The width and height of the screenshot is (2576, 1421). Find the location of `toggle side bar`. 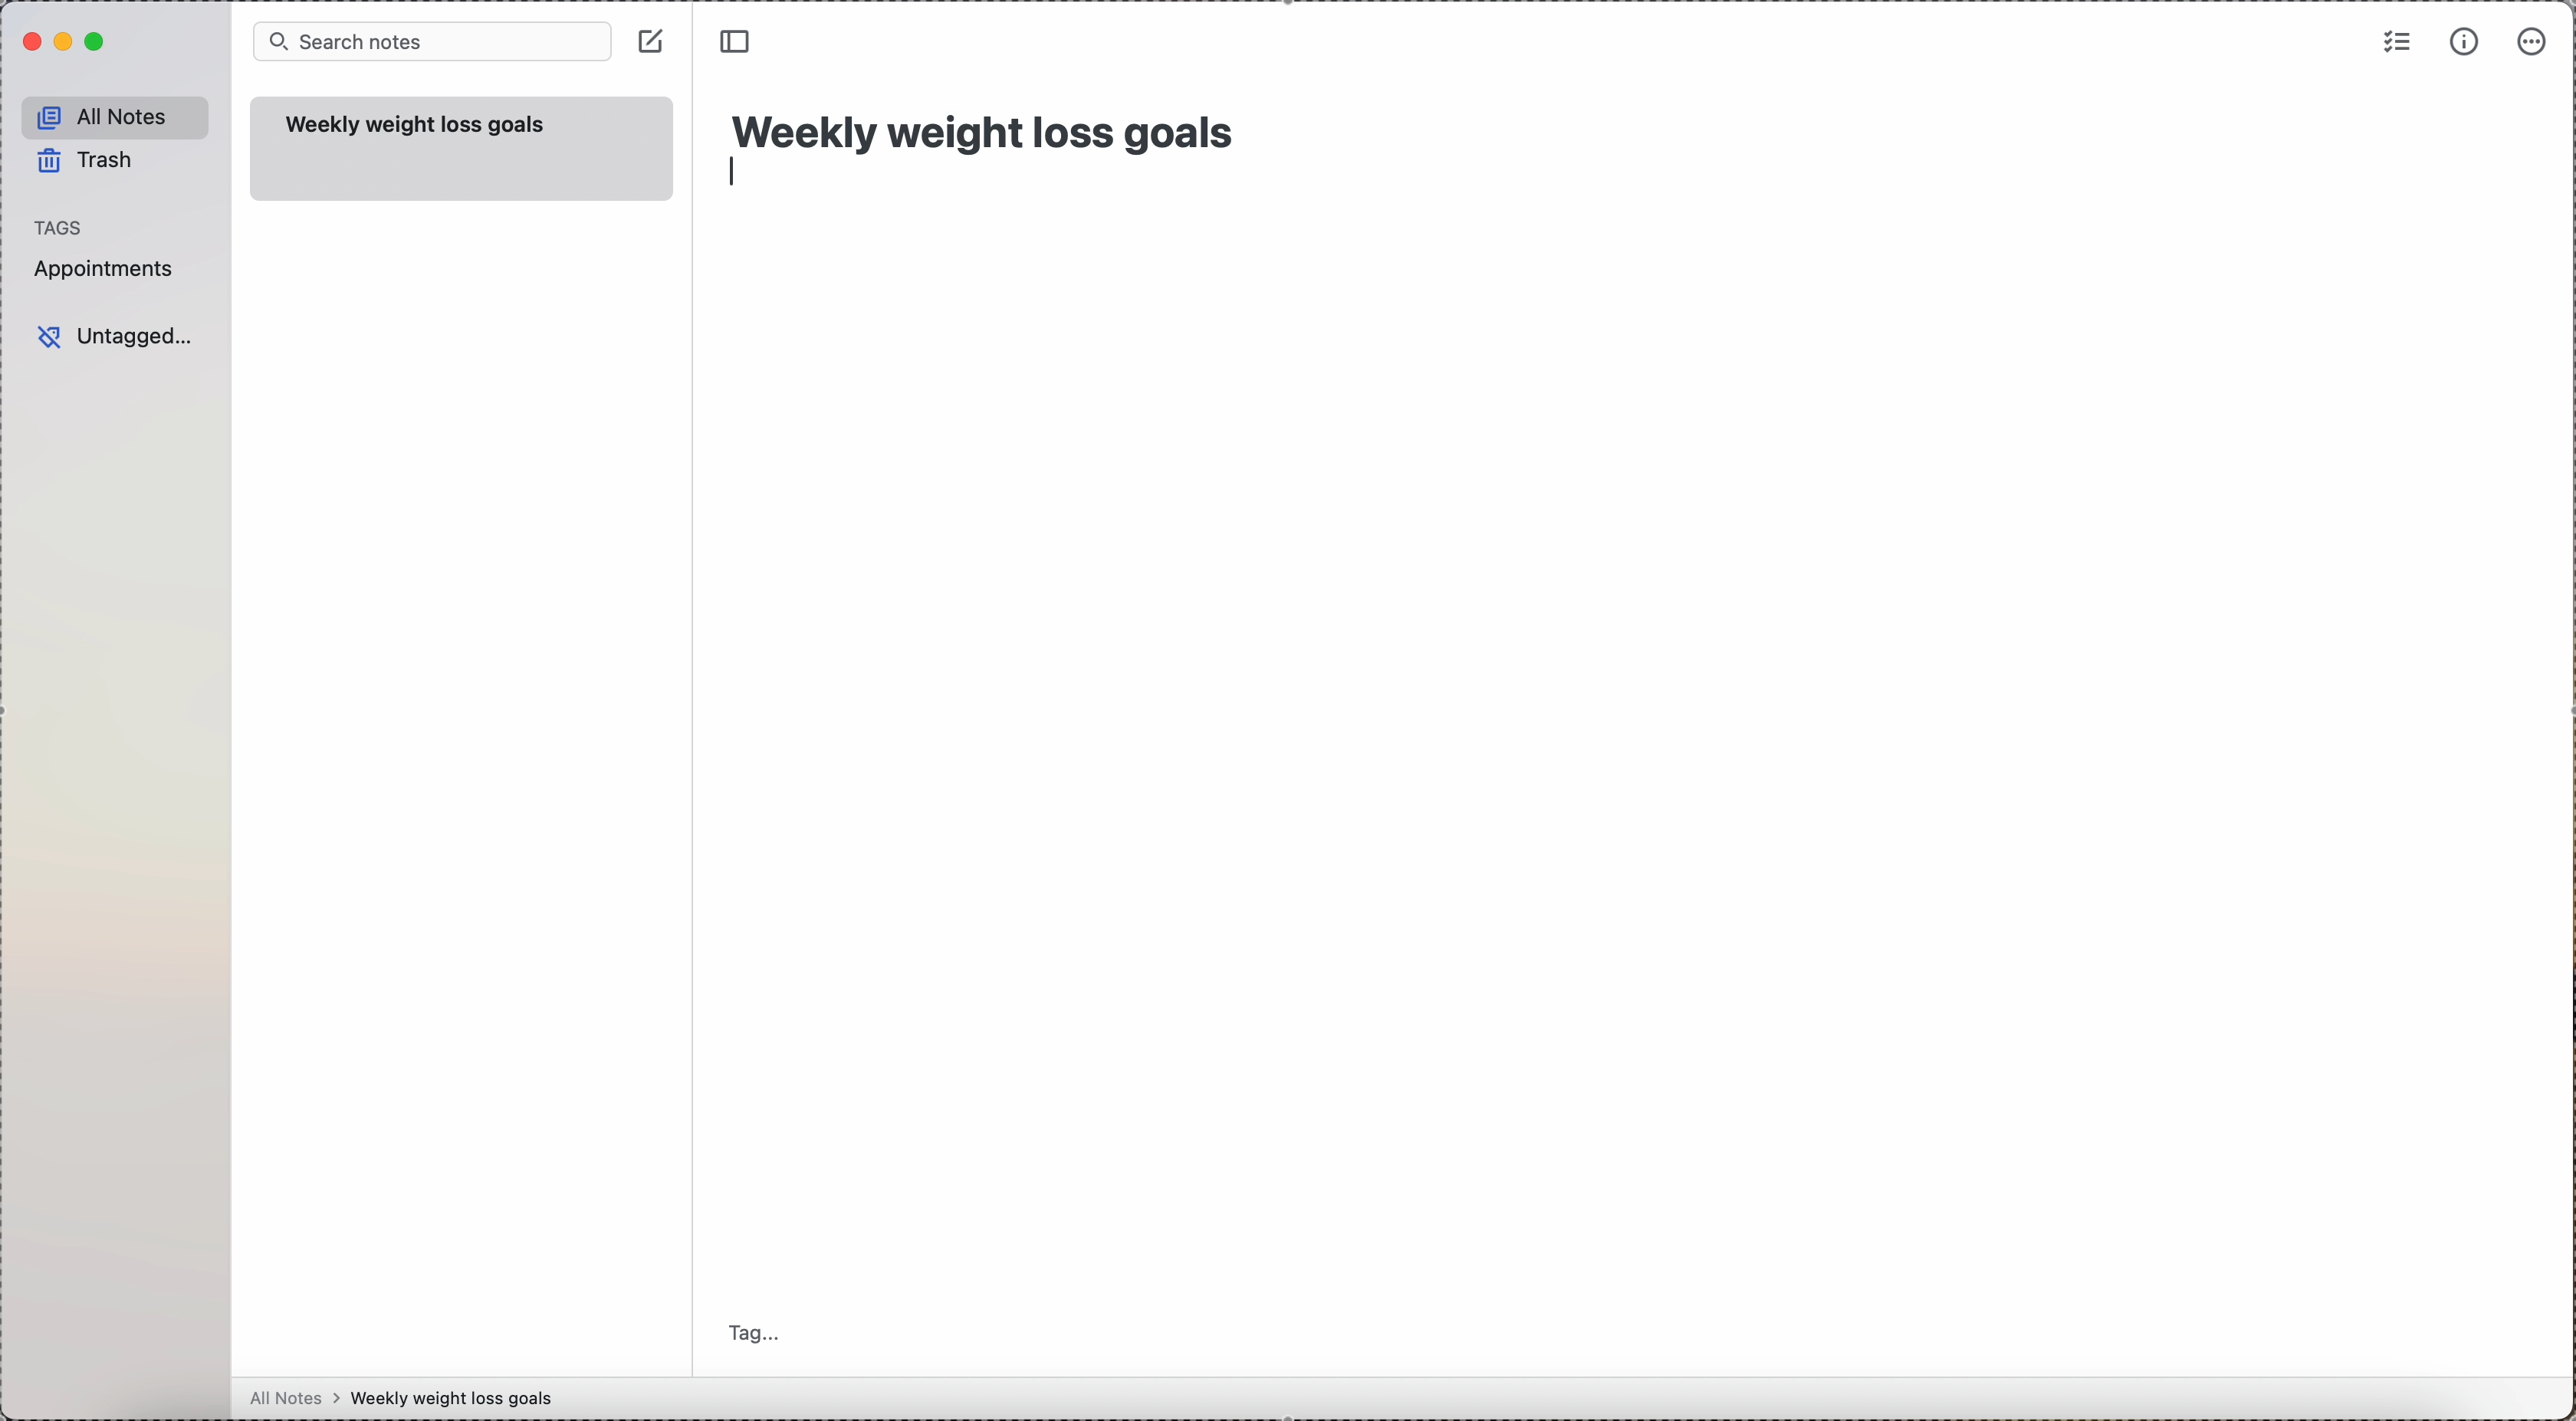

toggle side bar is located at coordinates (740, 42).